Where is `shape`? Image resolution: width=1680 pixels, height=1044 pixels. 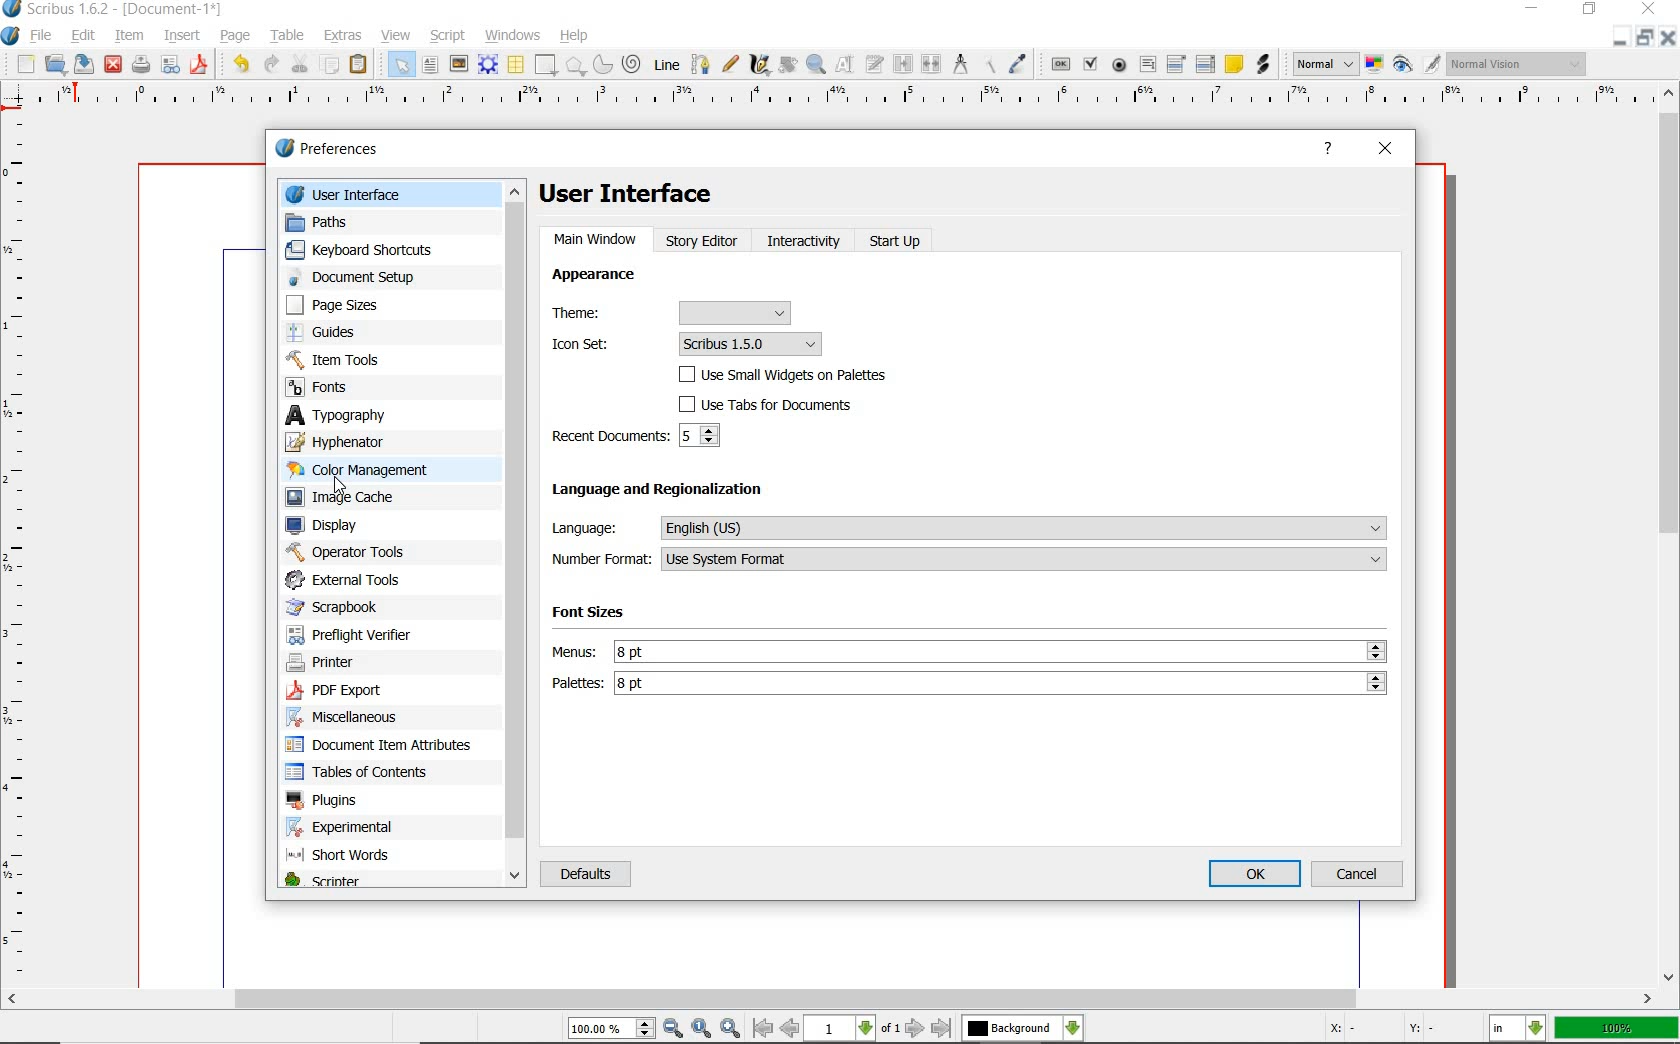 shape is located at coordinates (547, 65).